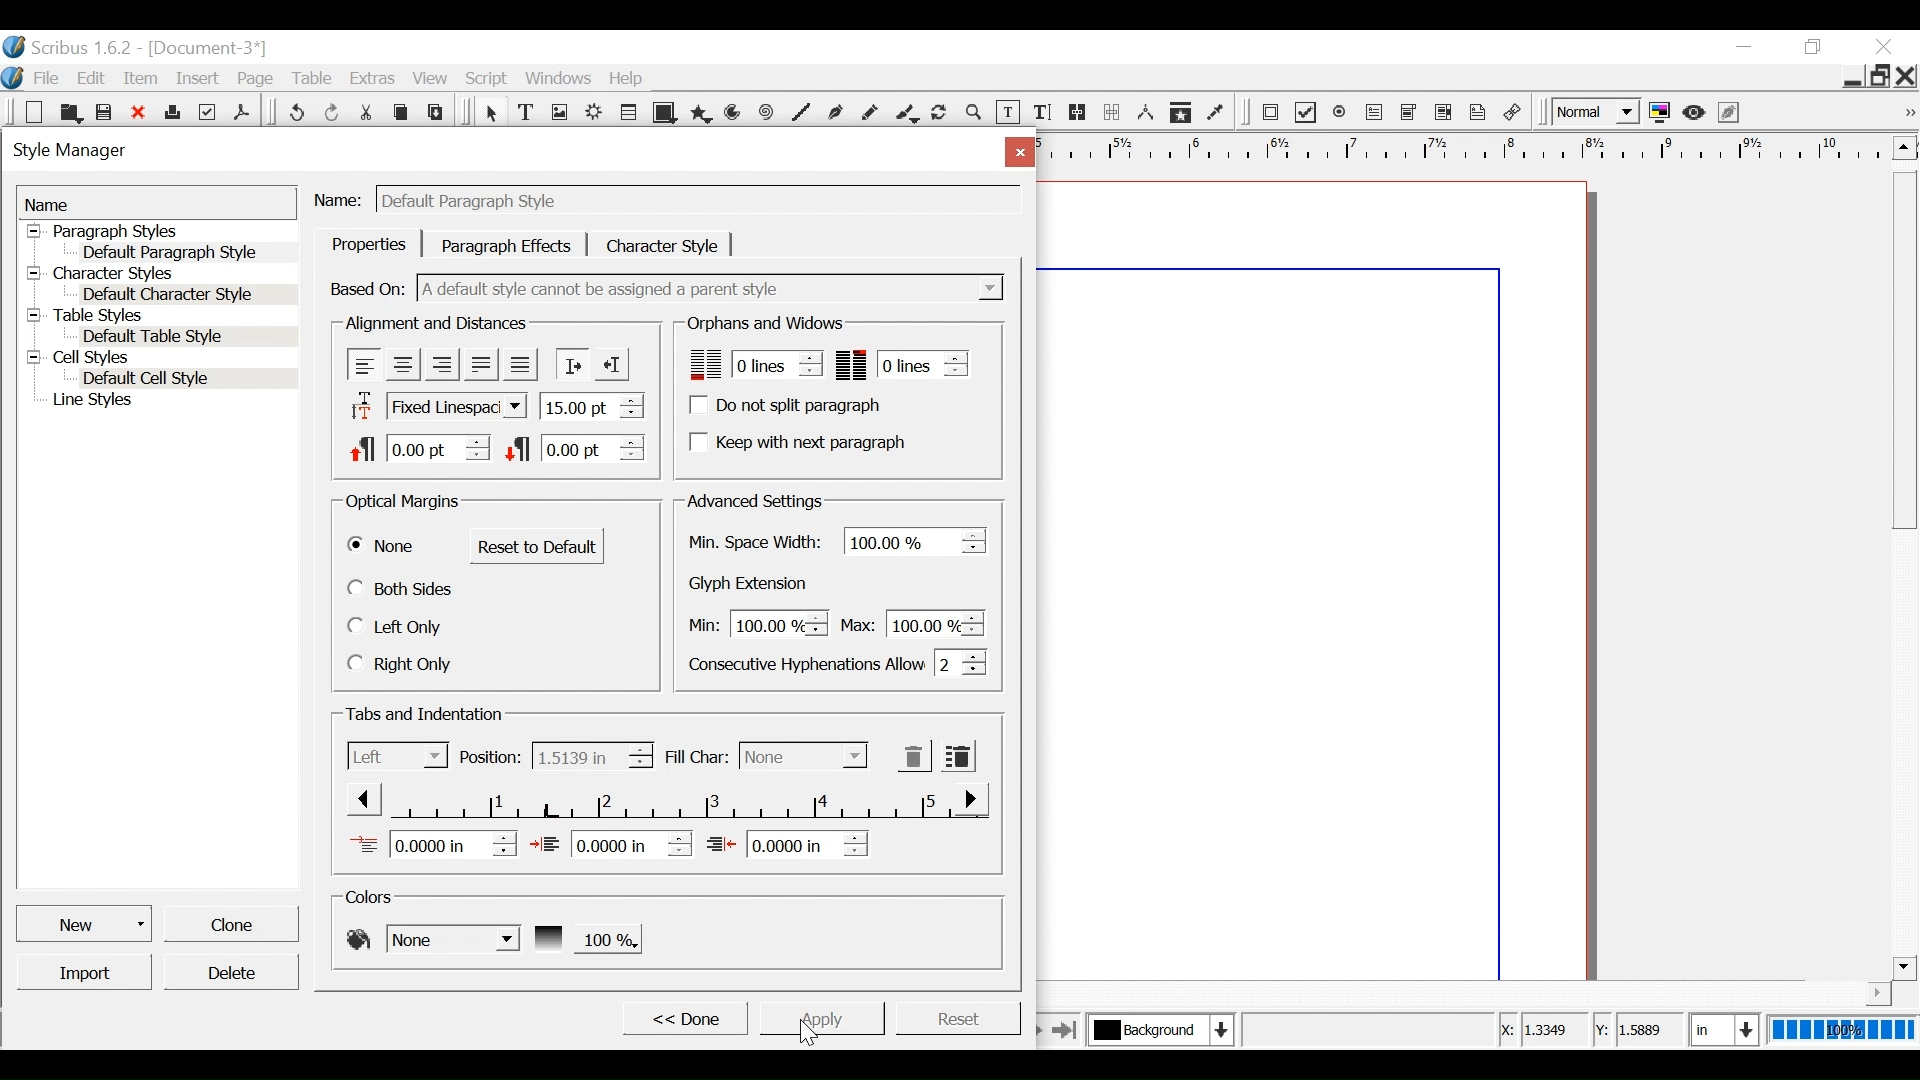  Describe the element at coordinates (763, 324) in the screenshot. I see `Orphans and windows` at that location.